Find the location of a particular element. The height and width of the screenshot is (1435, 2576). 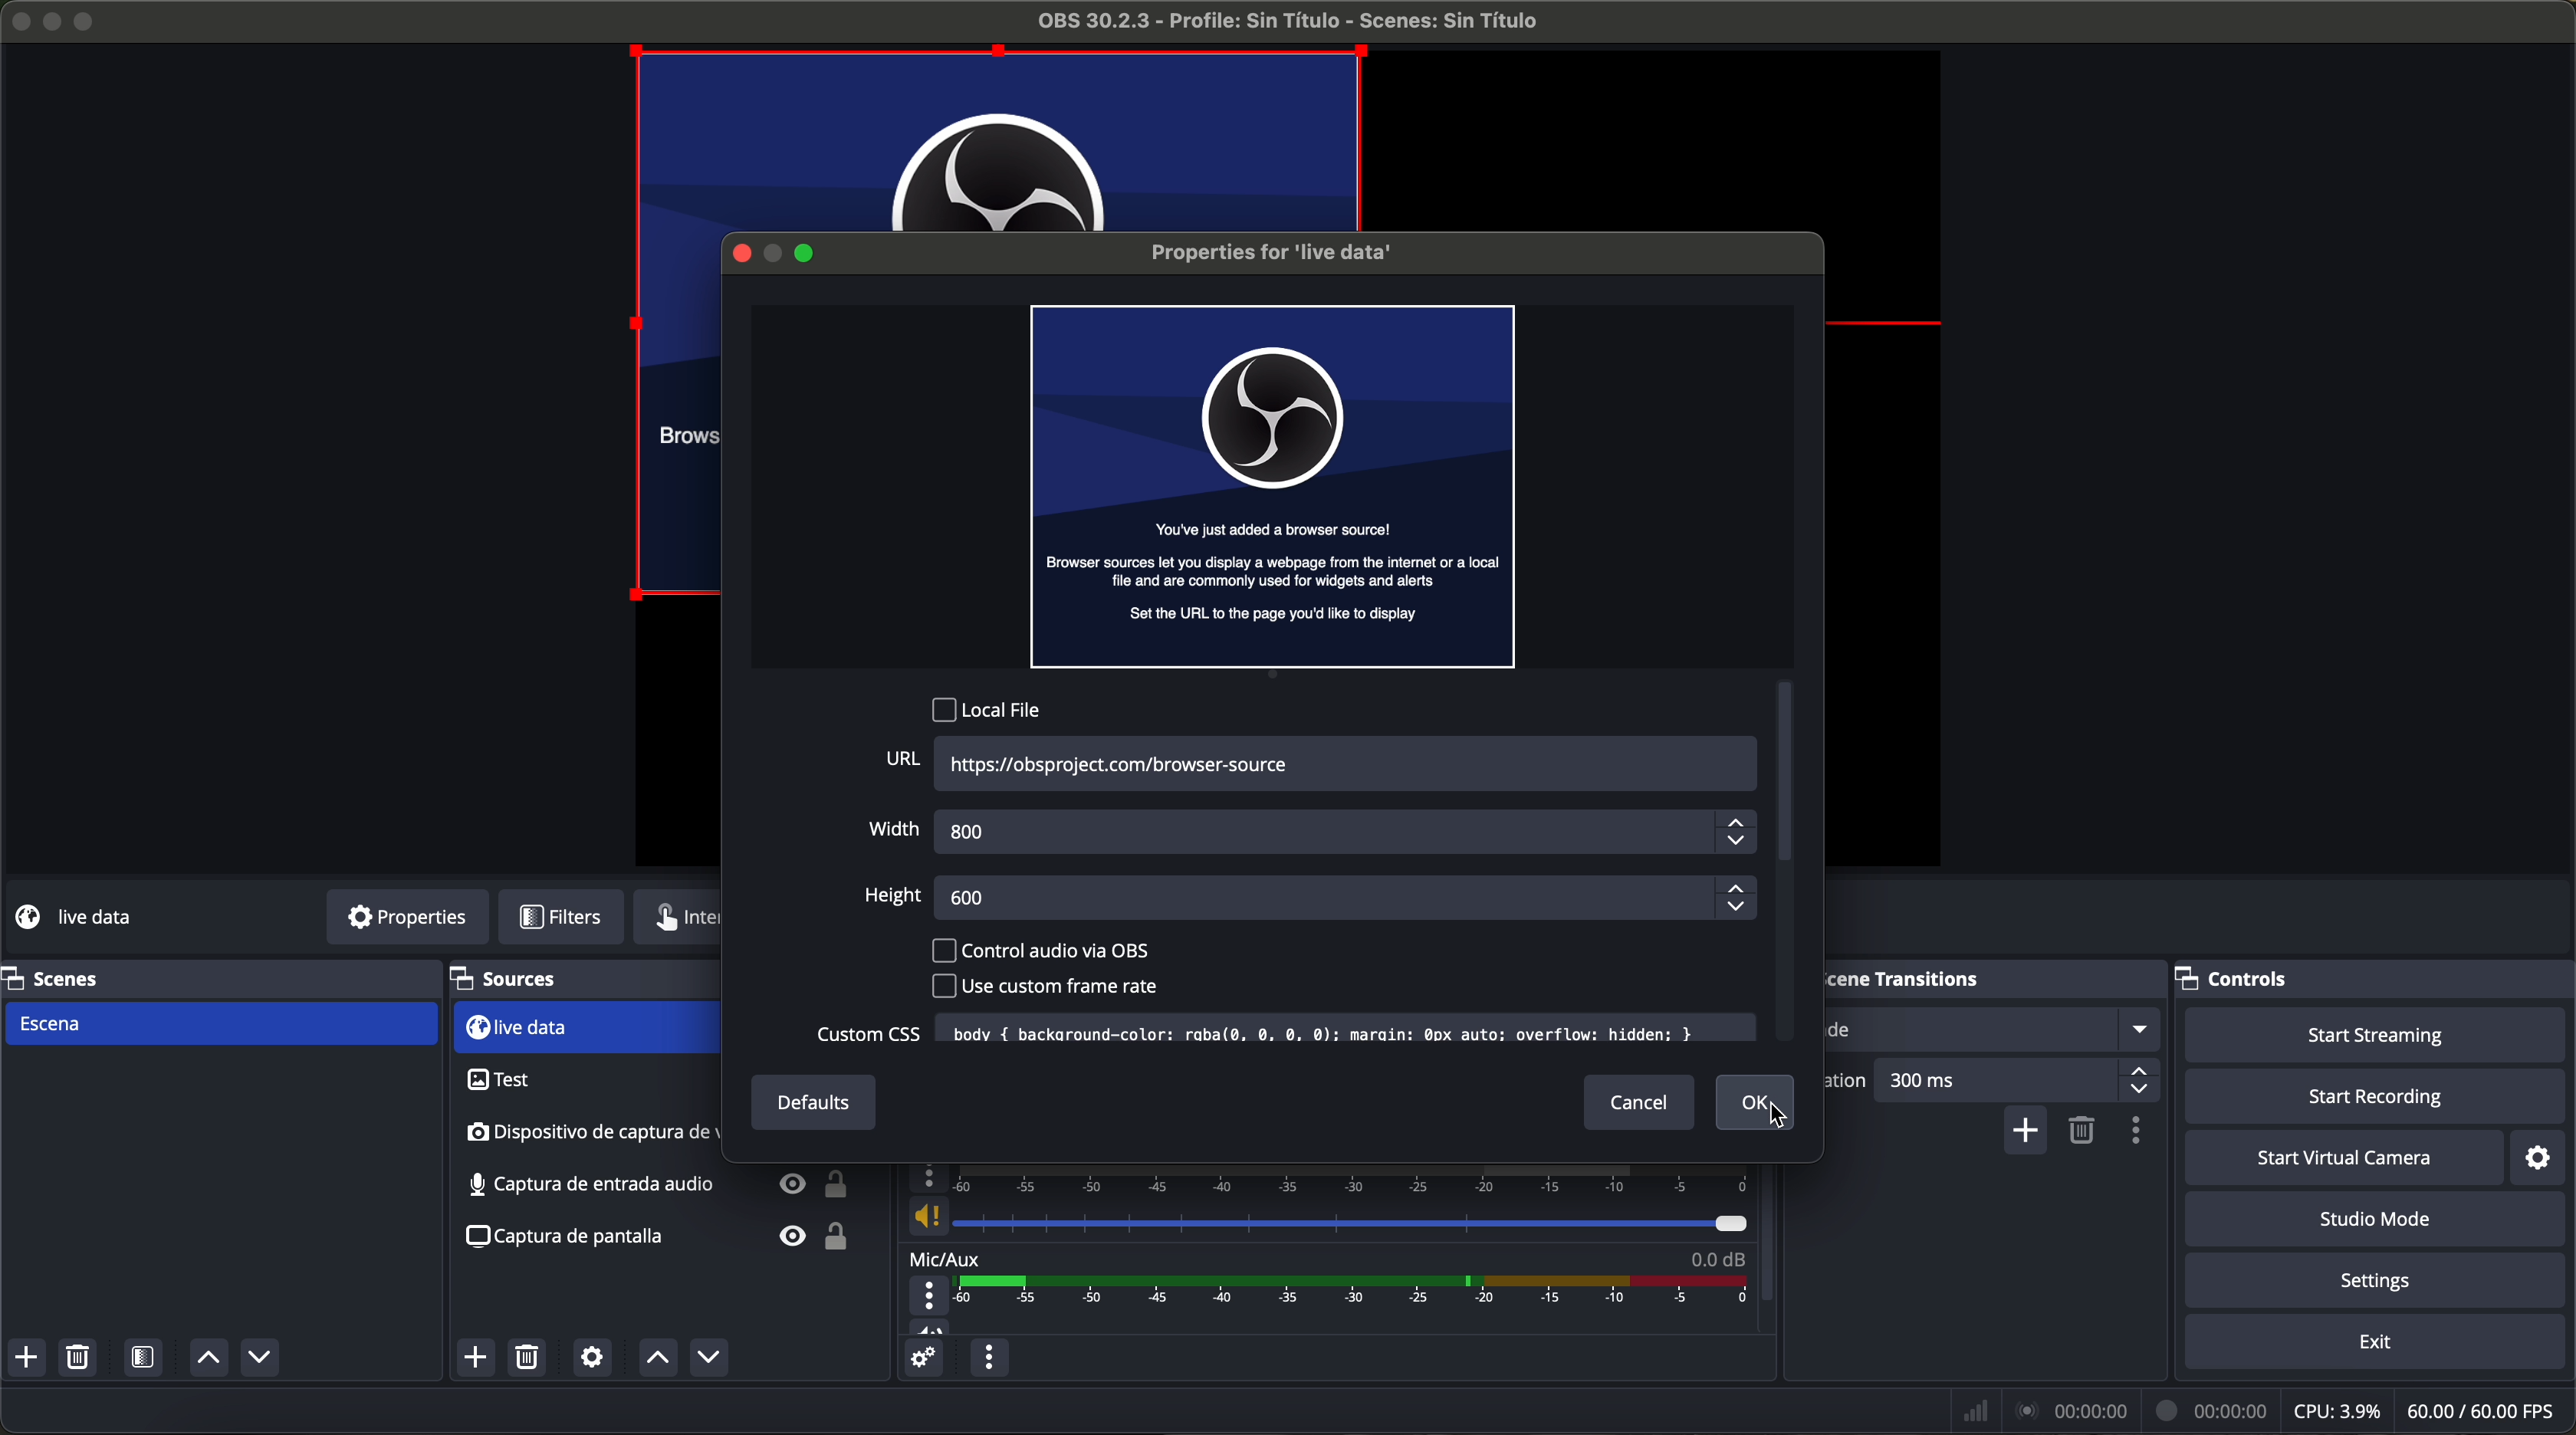

remove selected scene is located at coordinates (2083, 1133).